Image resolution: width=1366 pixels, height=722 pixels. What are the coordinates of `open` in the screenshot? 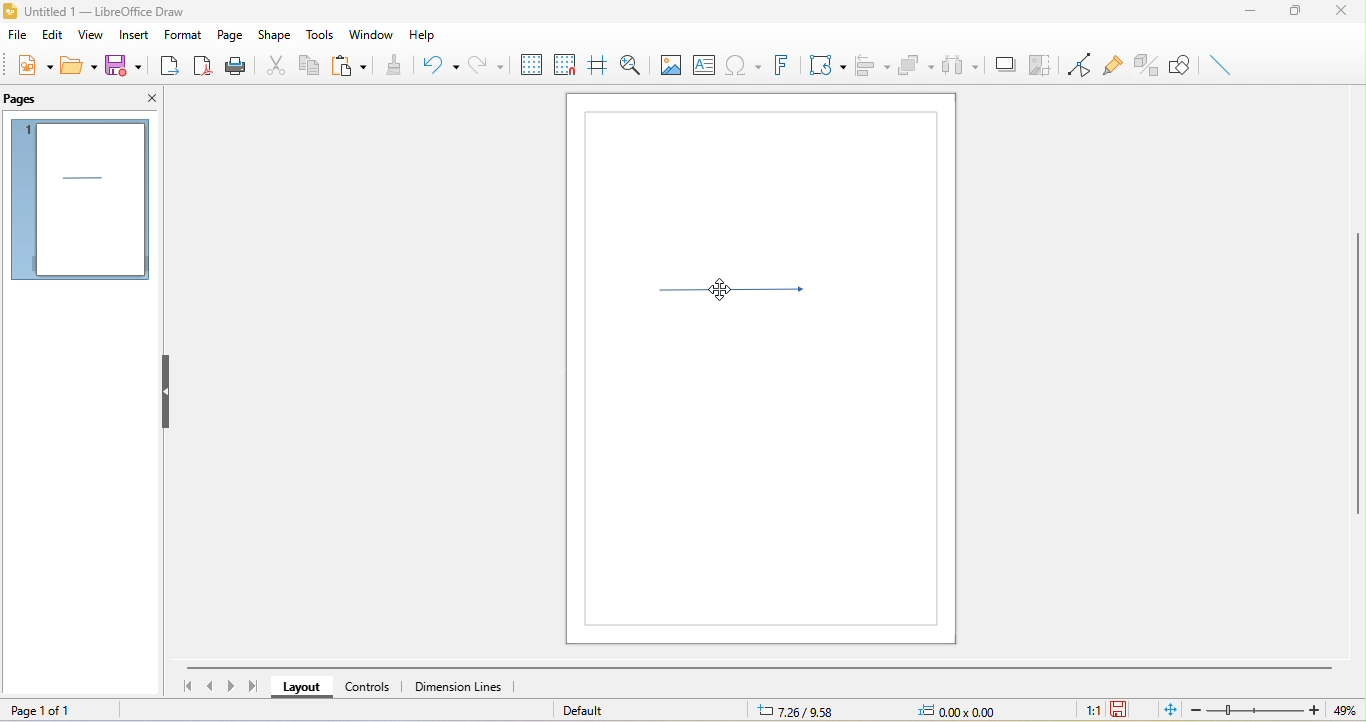 It's located at (81, 66).